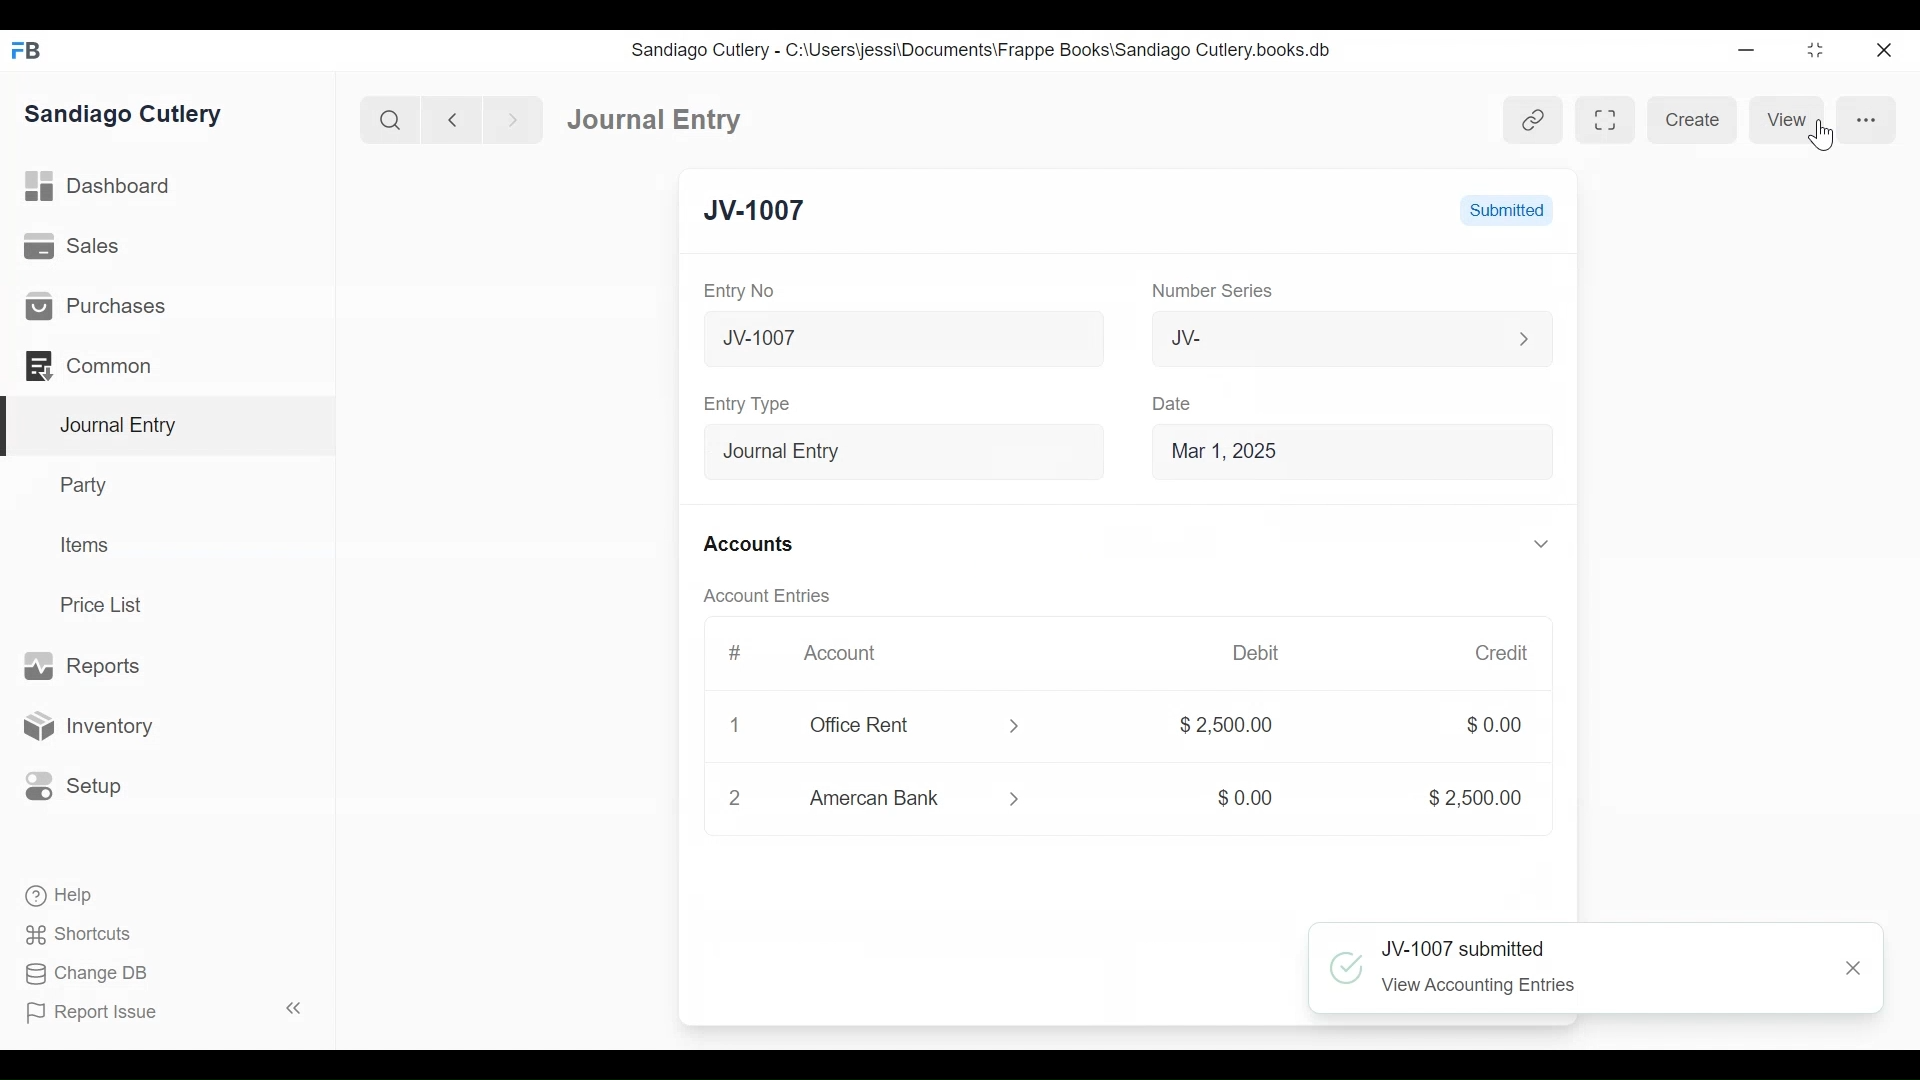 The height and width of the screenshot is (1080, 1920). What do you see at coordinates (921, 802) in the screenshot?
I see `American Bank` at bounding box center [921, 802].